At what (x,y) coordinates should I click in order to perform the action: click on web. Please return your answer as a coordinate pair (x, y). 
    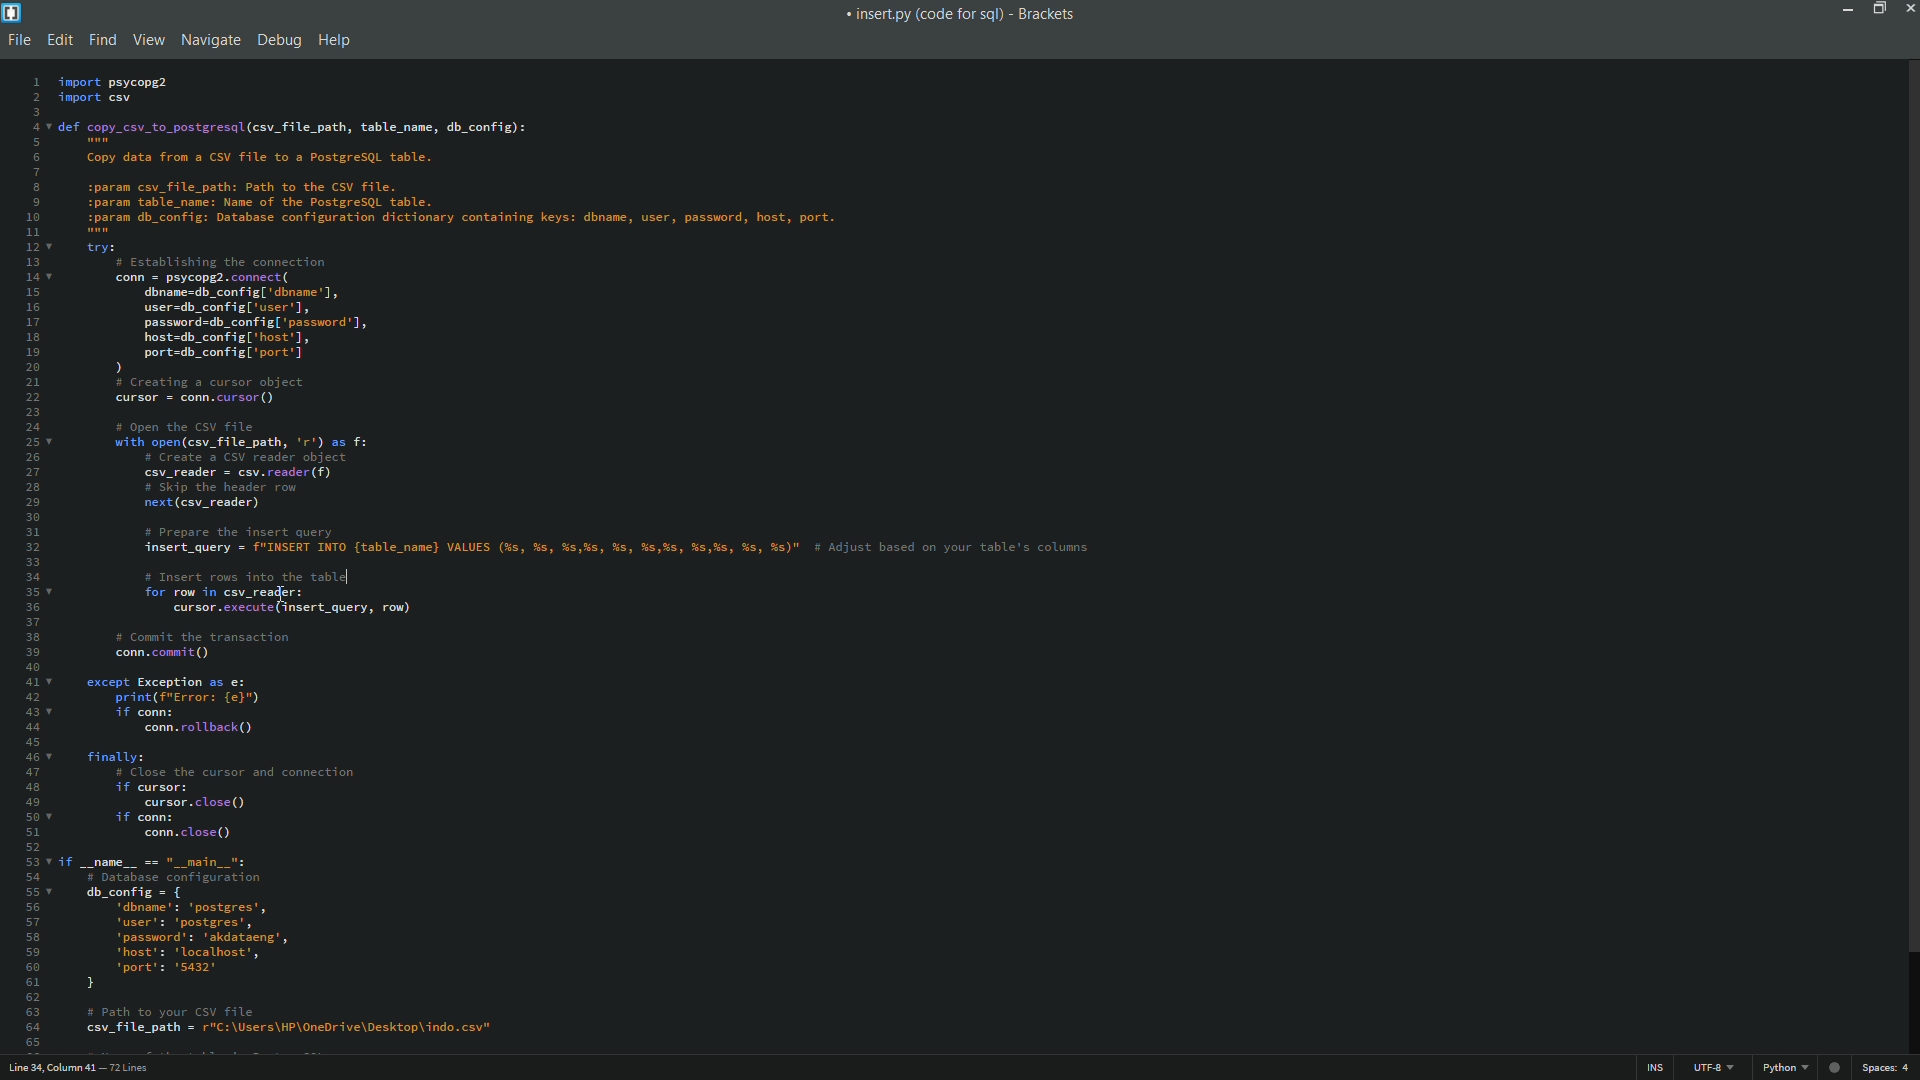
    Looking at the image, I should click on (1837, 1065).